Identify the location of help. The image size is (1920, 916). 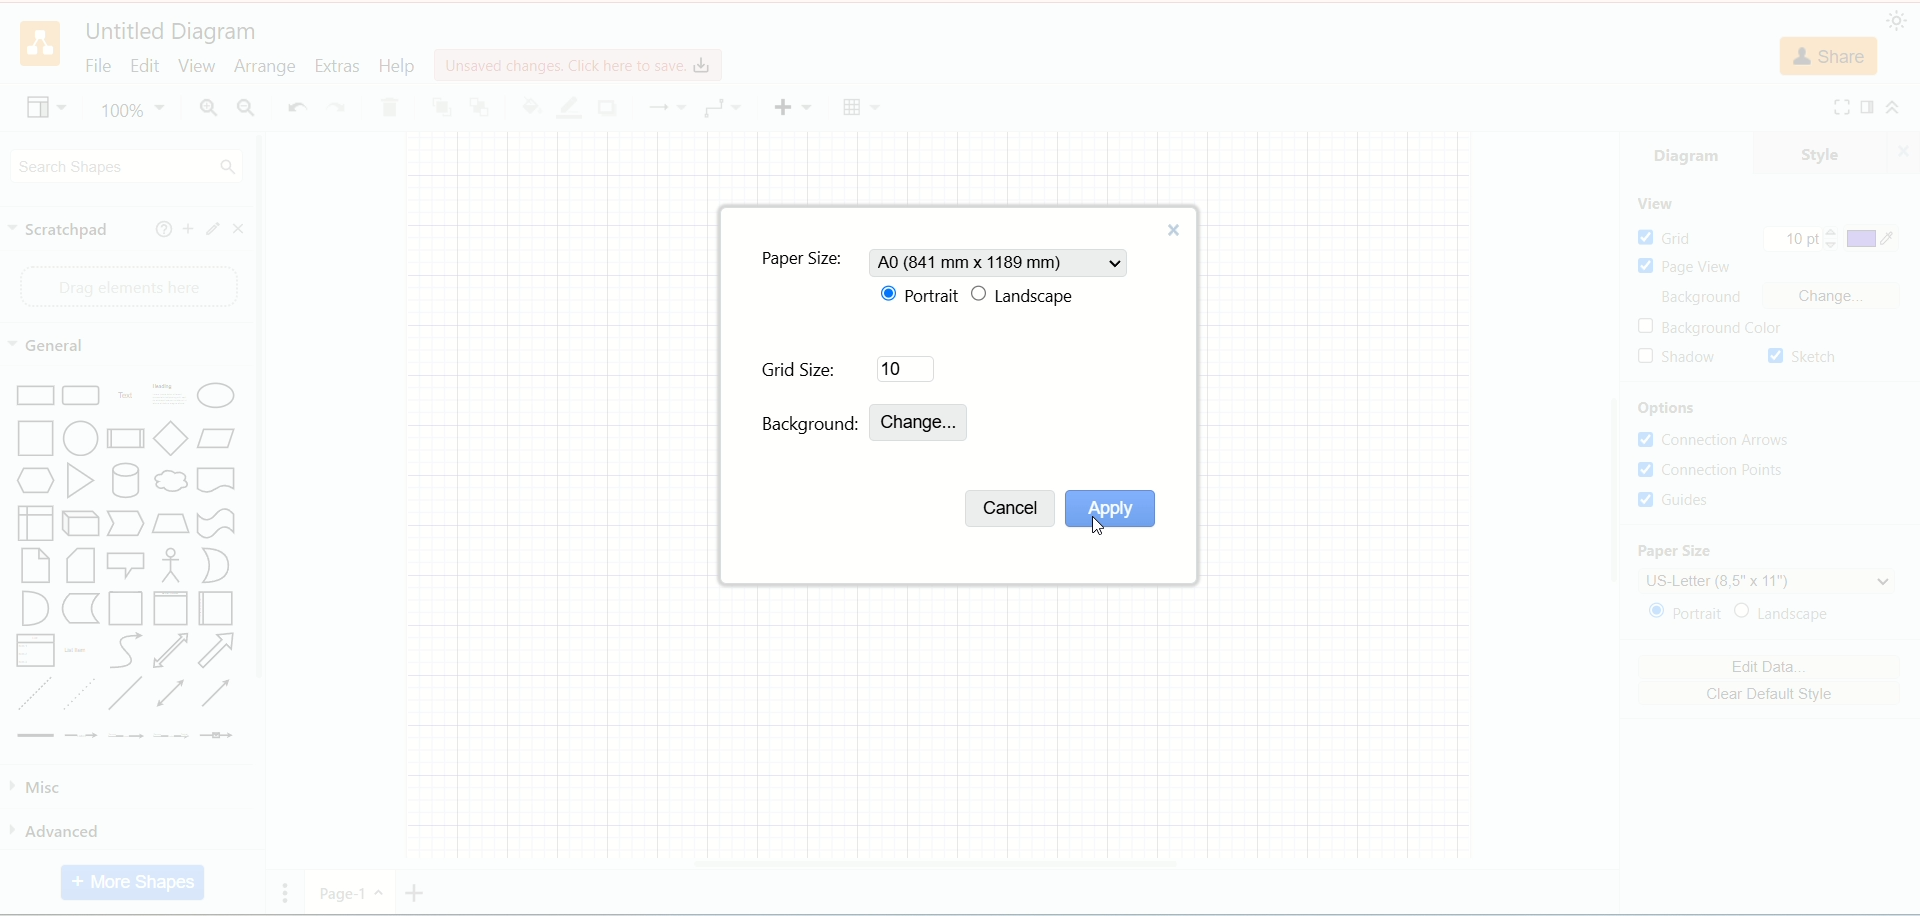
(397, 66).